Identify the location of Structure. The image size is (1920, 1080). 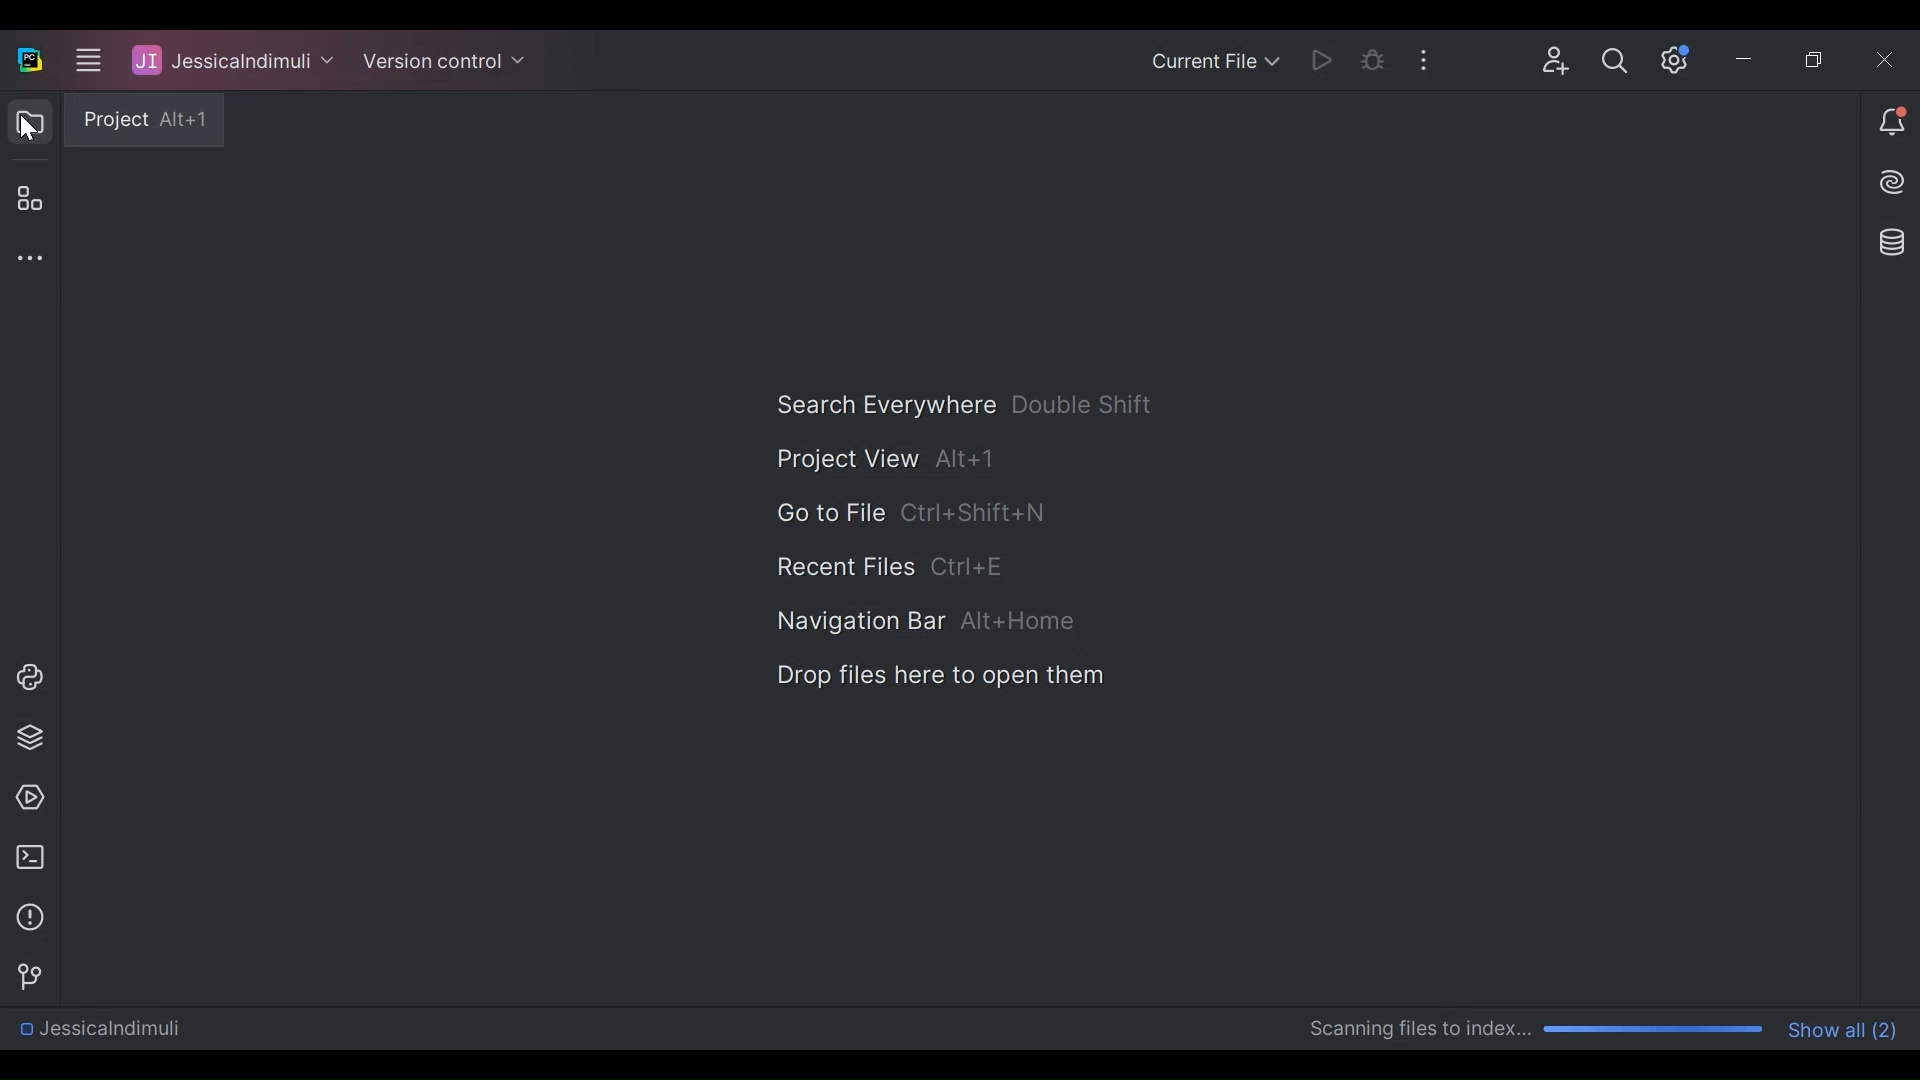
(24, 200).